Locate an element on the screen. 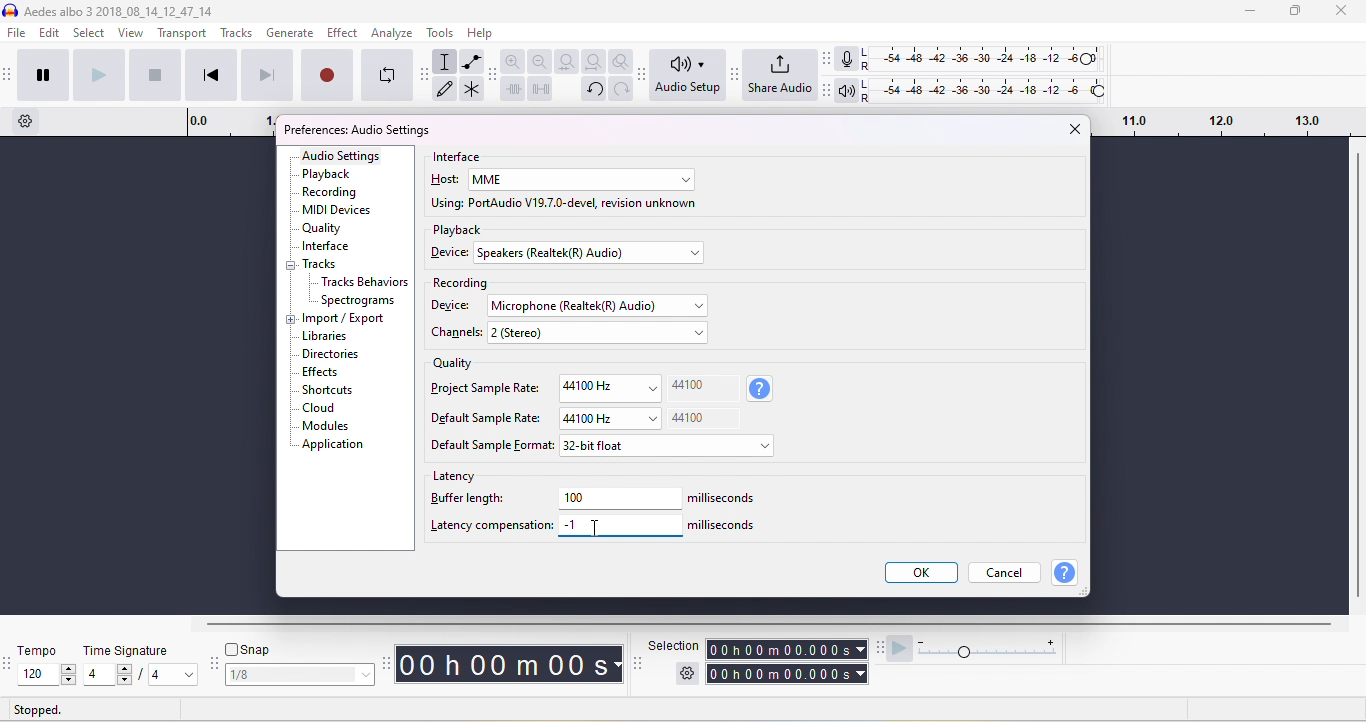 The image size is (1366, 722). L is located at coordinates (869, 85).